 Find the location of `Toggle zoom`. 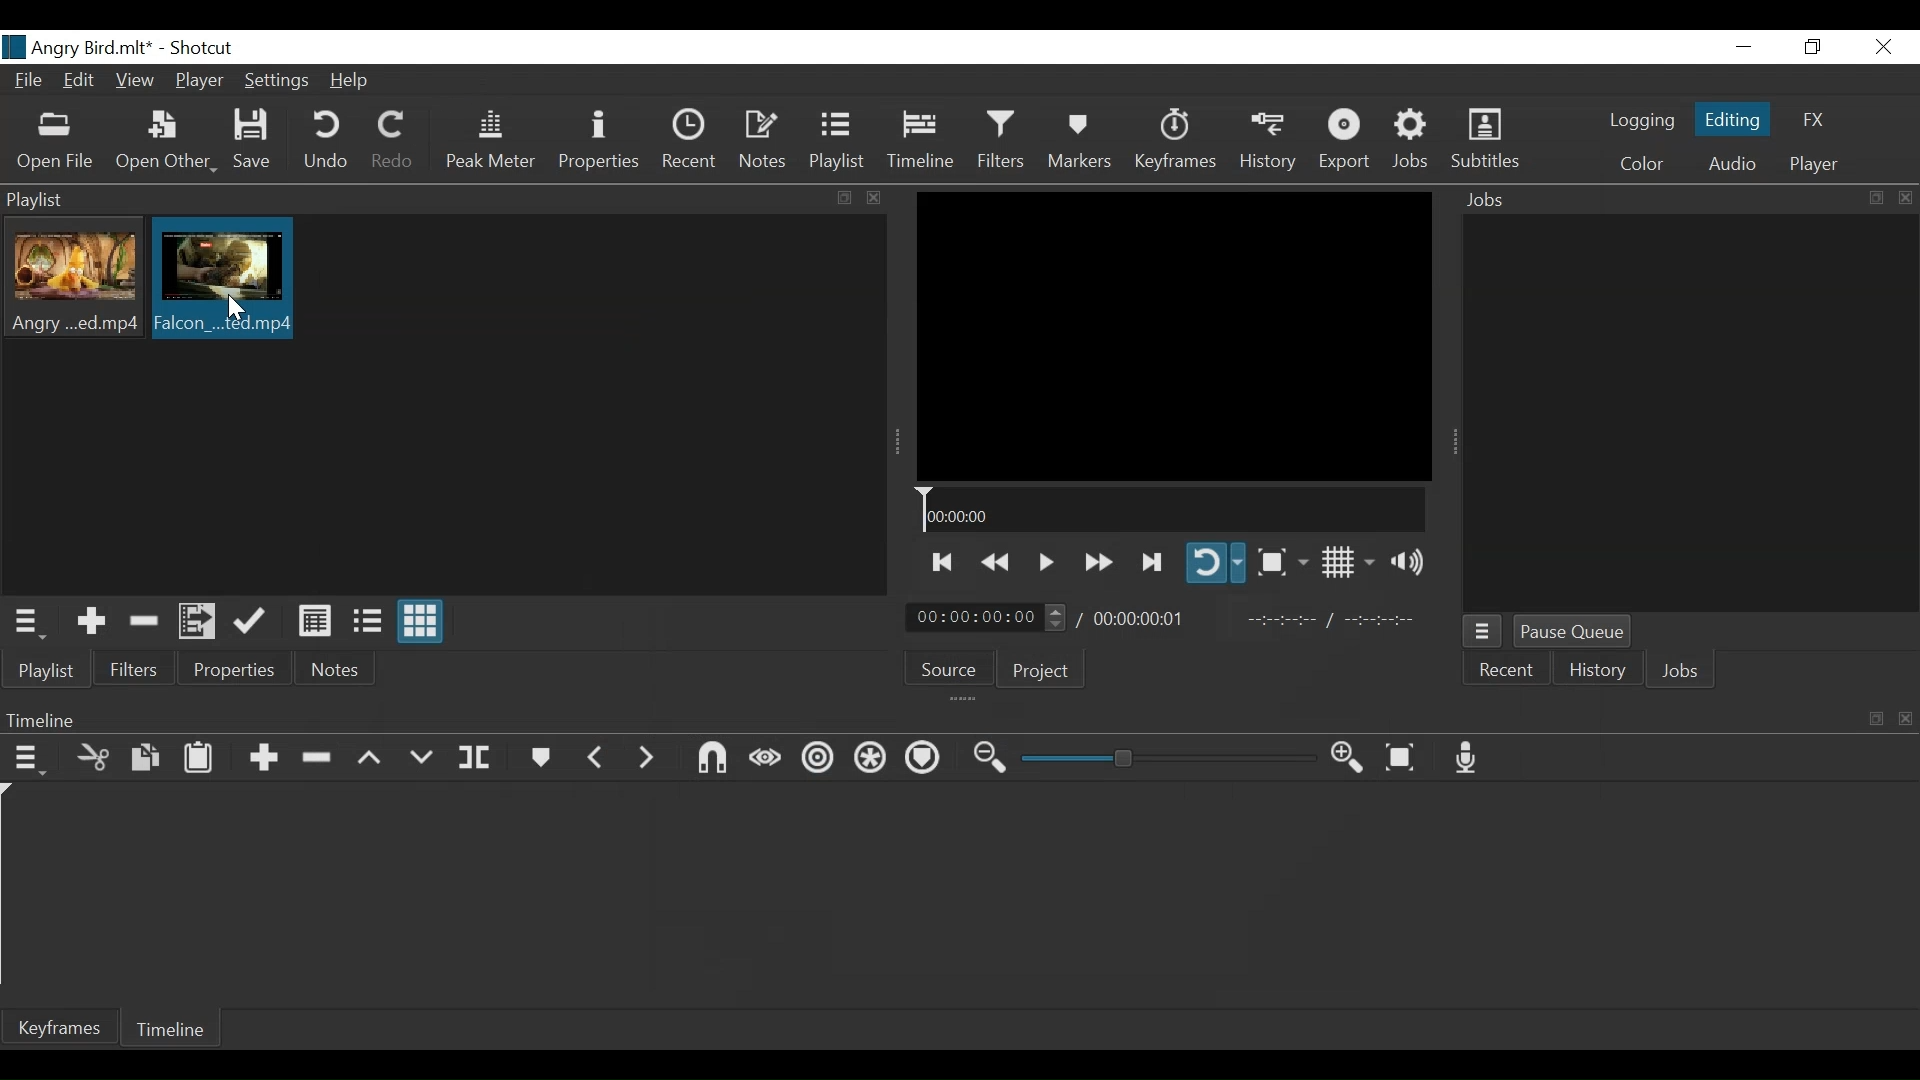

Toggle zoom is located at coordinates (1282, 562).